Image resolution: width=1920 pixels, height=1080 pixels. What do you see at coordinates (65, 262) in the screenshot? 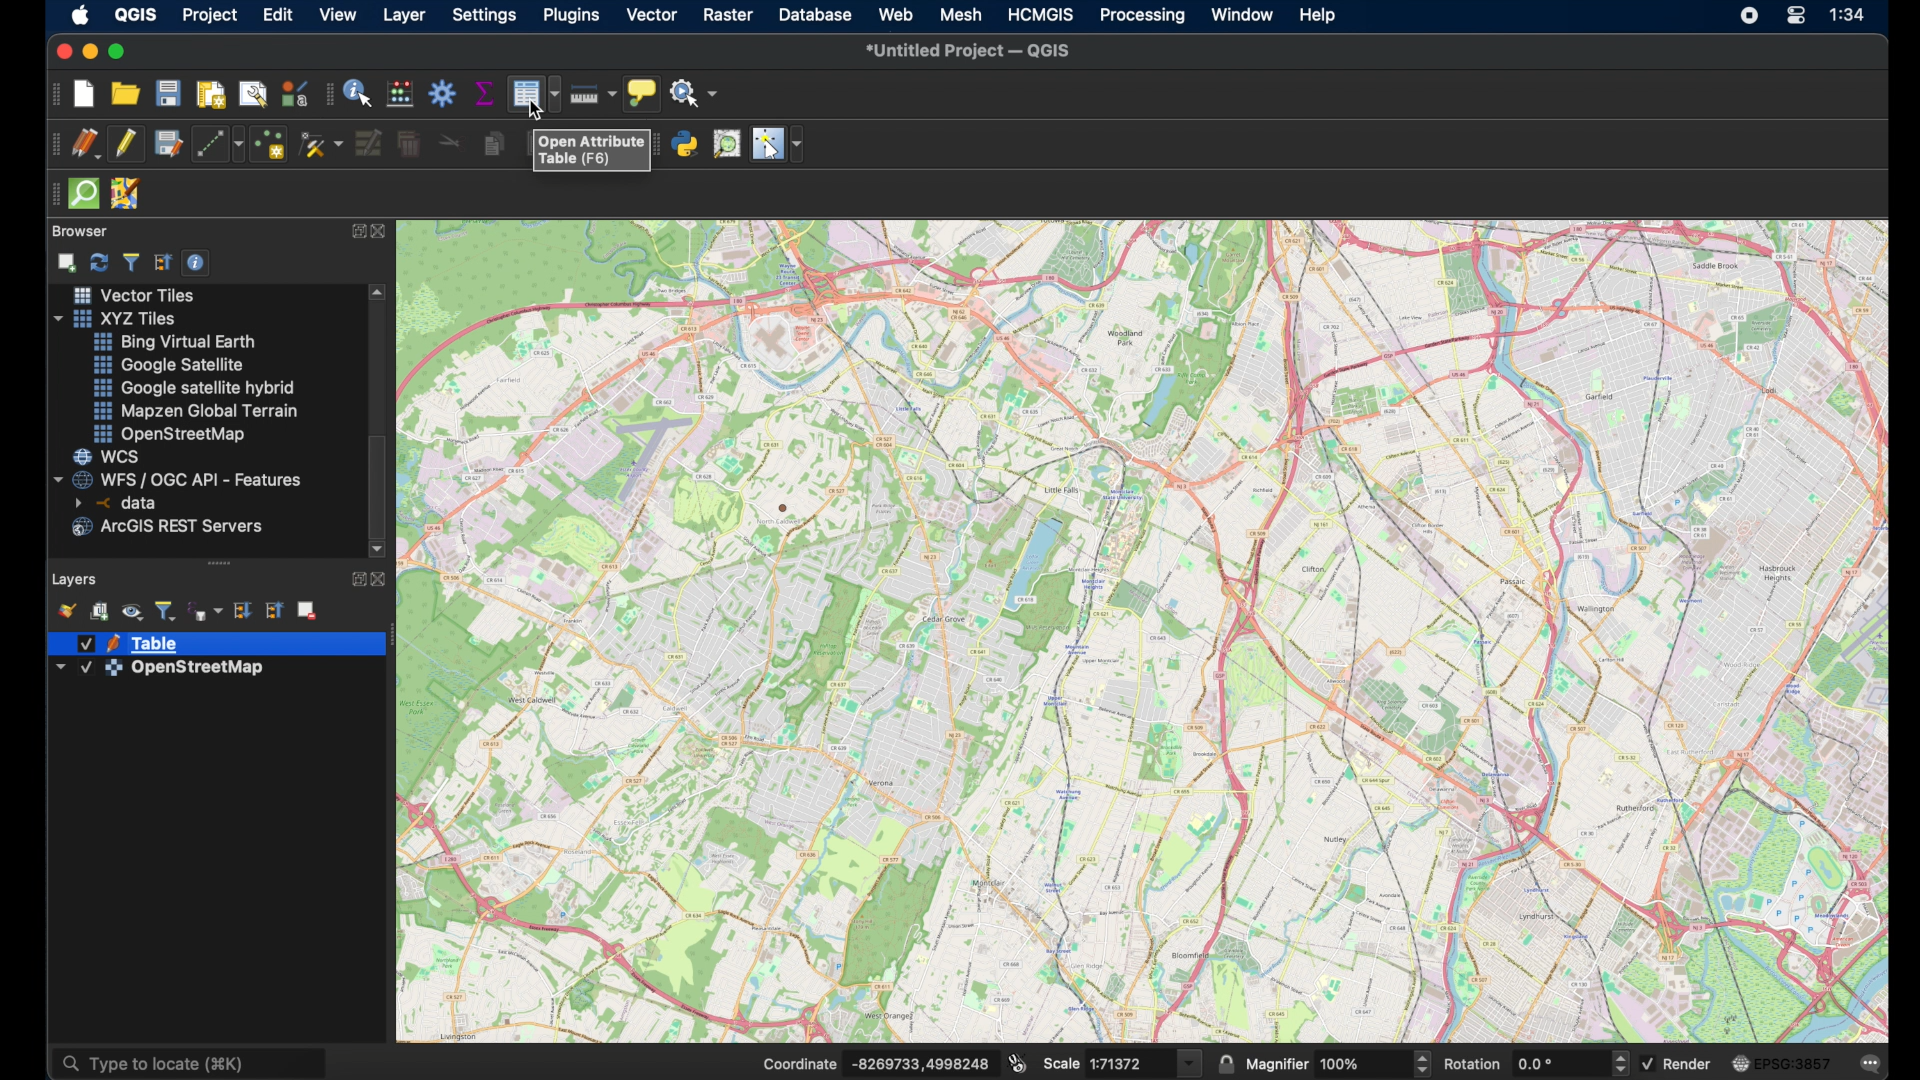
I see `add selected layers` at bounding box center [65, 262].